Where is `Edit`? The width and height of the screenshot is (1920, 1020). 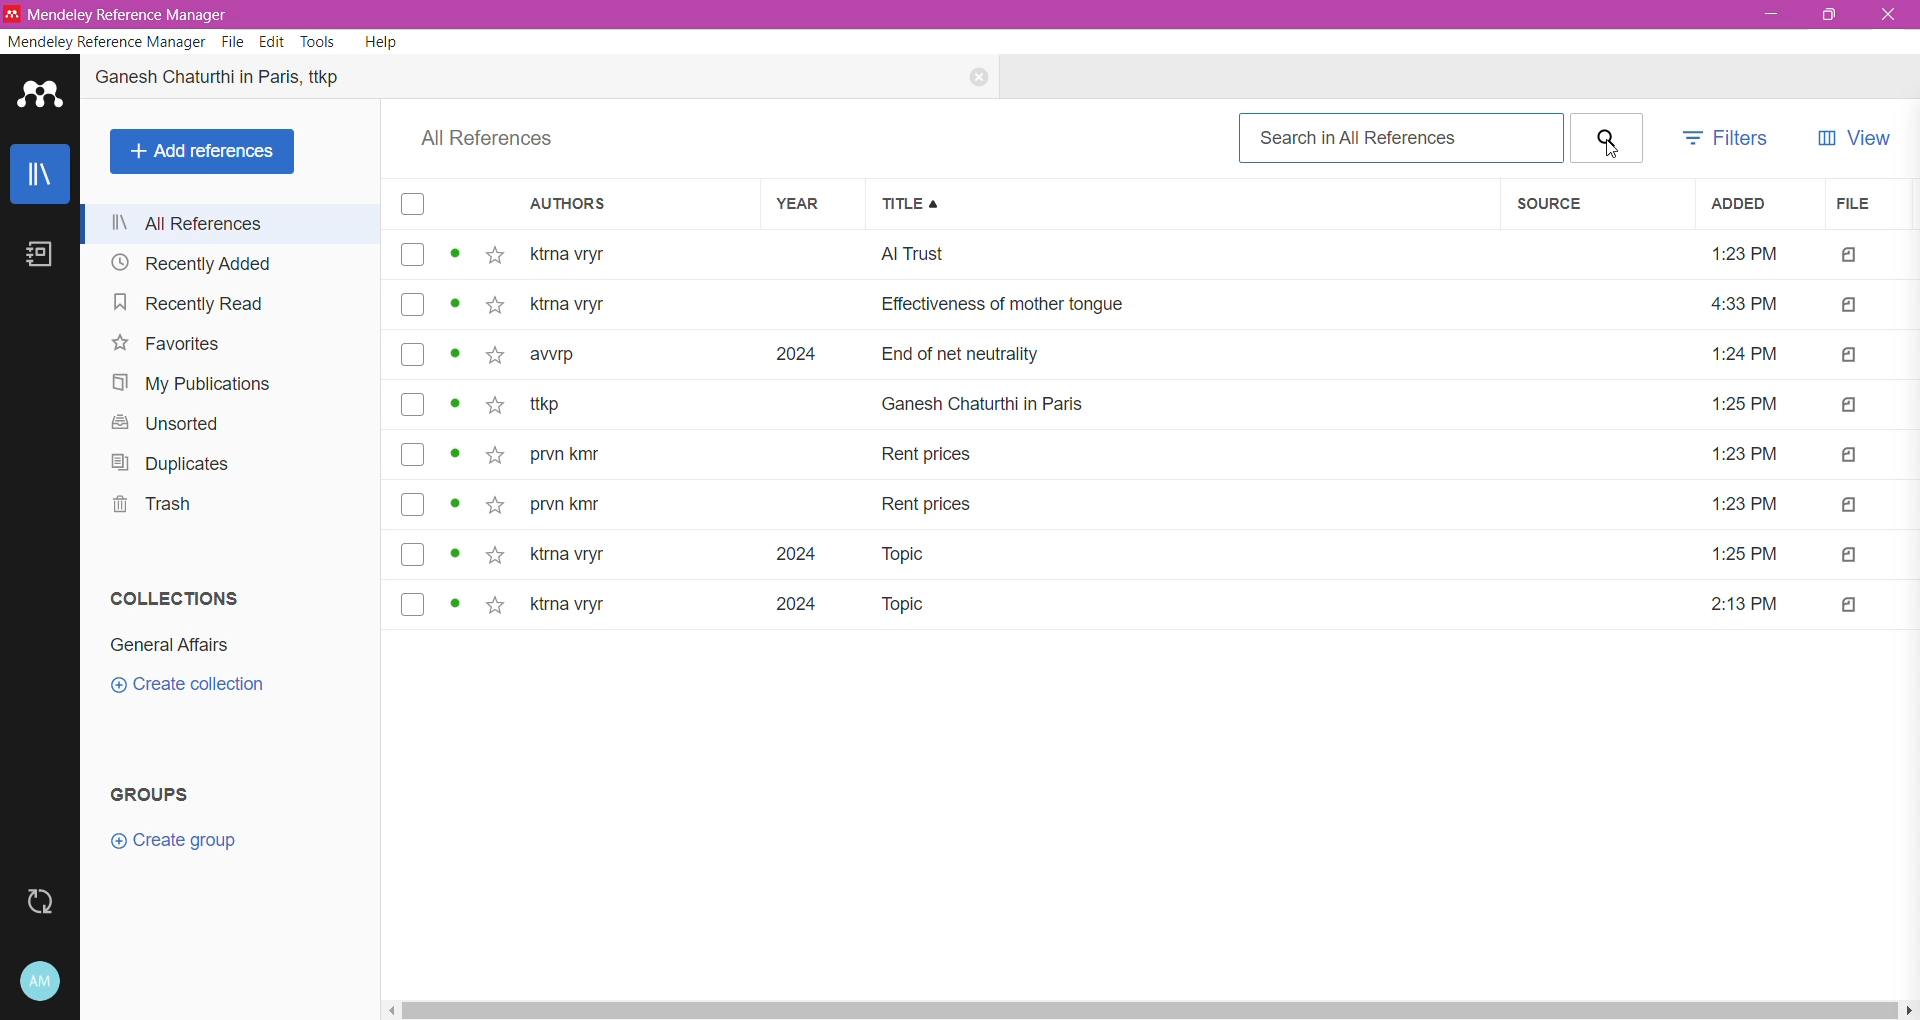 Edit is located at coordinates (271, 42).